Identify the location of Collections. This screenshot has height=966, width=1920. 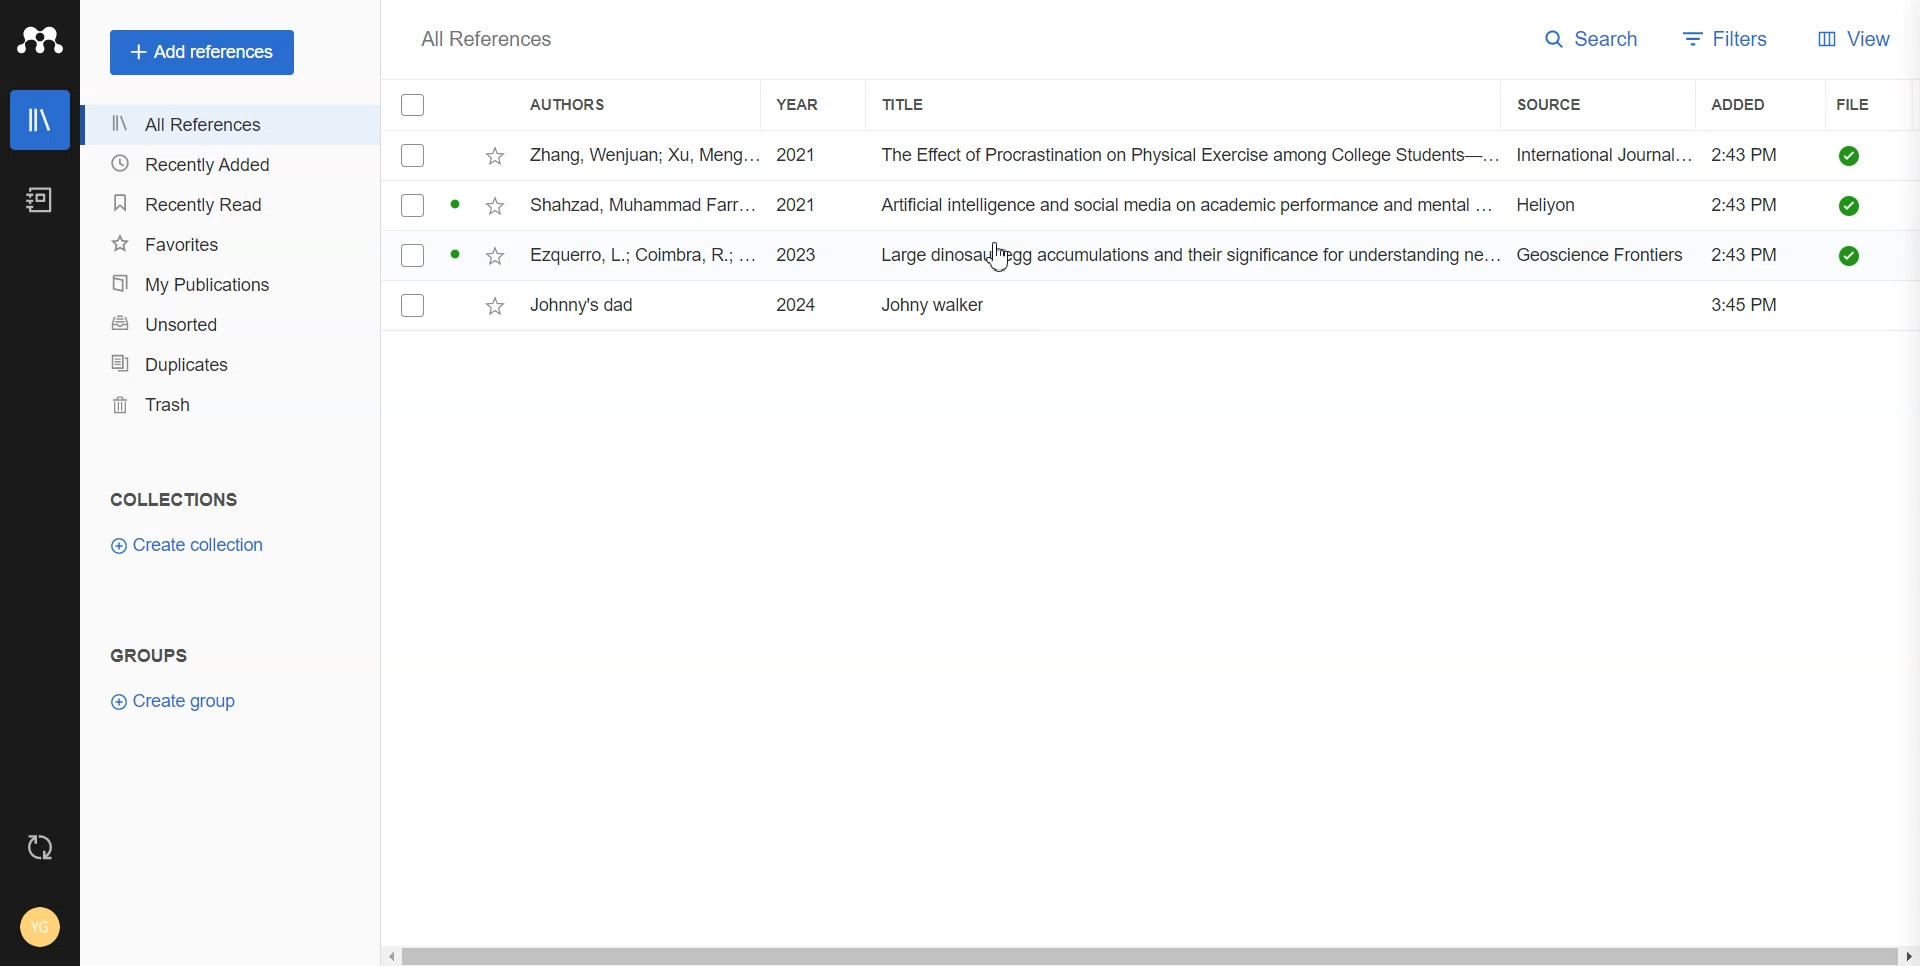
(174, 500).